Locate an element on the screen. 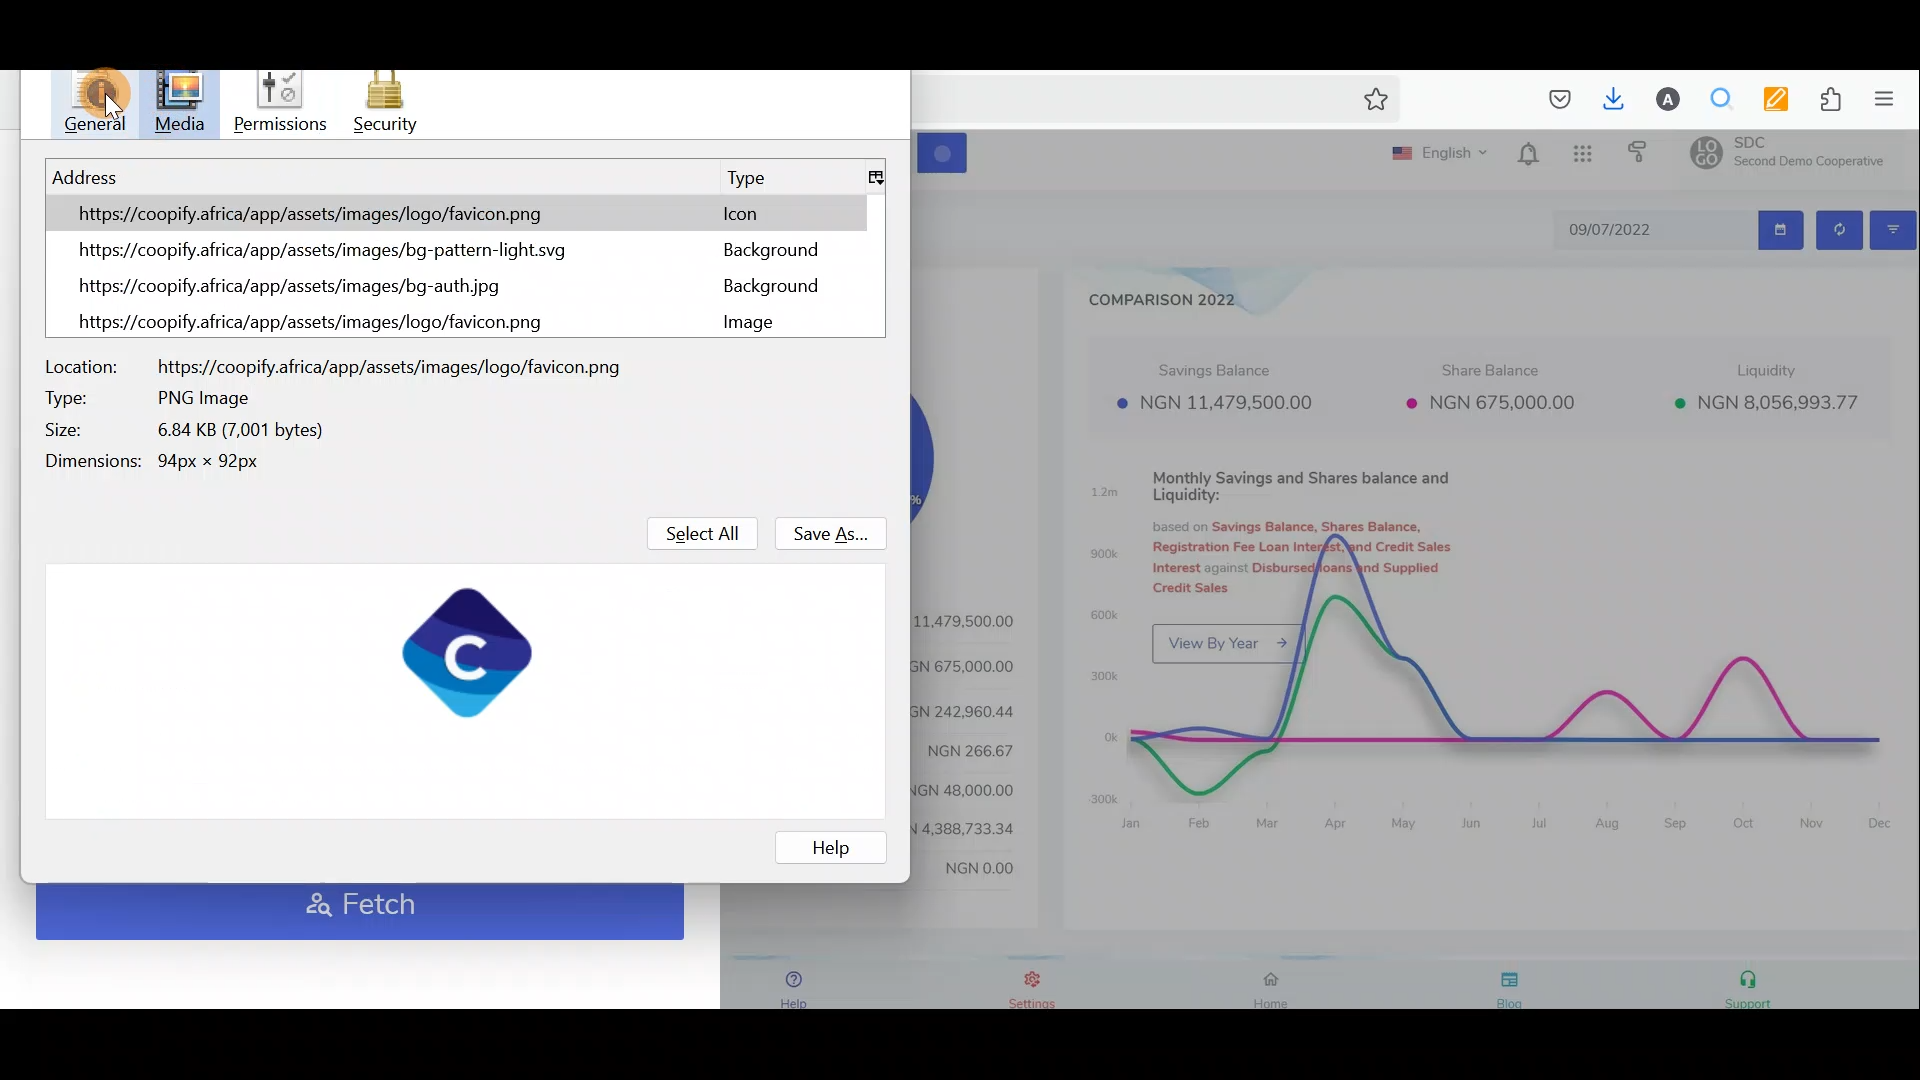 Image resolution: width=1920 pixels, height=1080 pixels. Save to pocket is located at coordinates (1552, 100).